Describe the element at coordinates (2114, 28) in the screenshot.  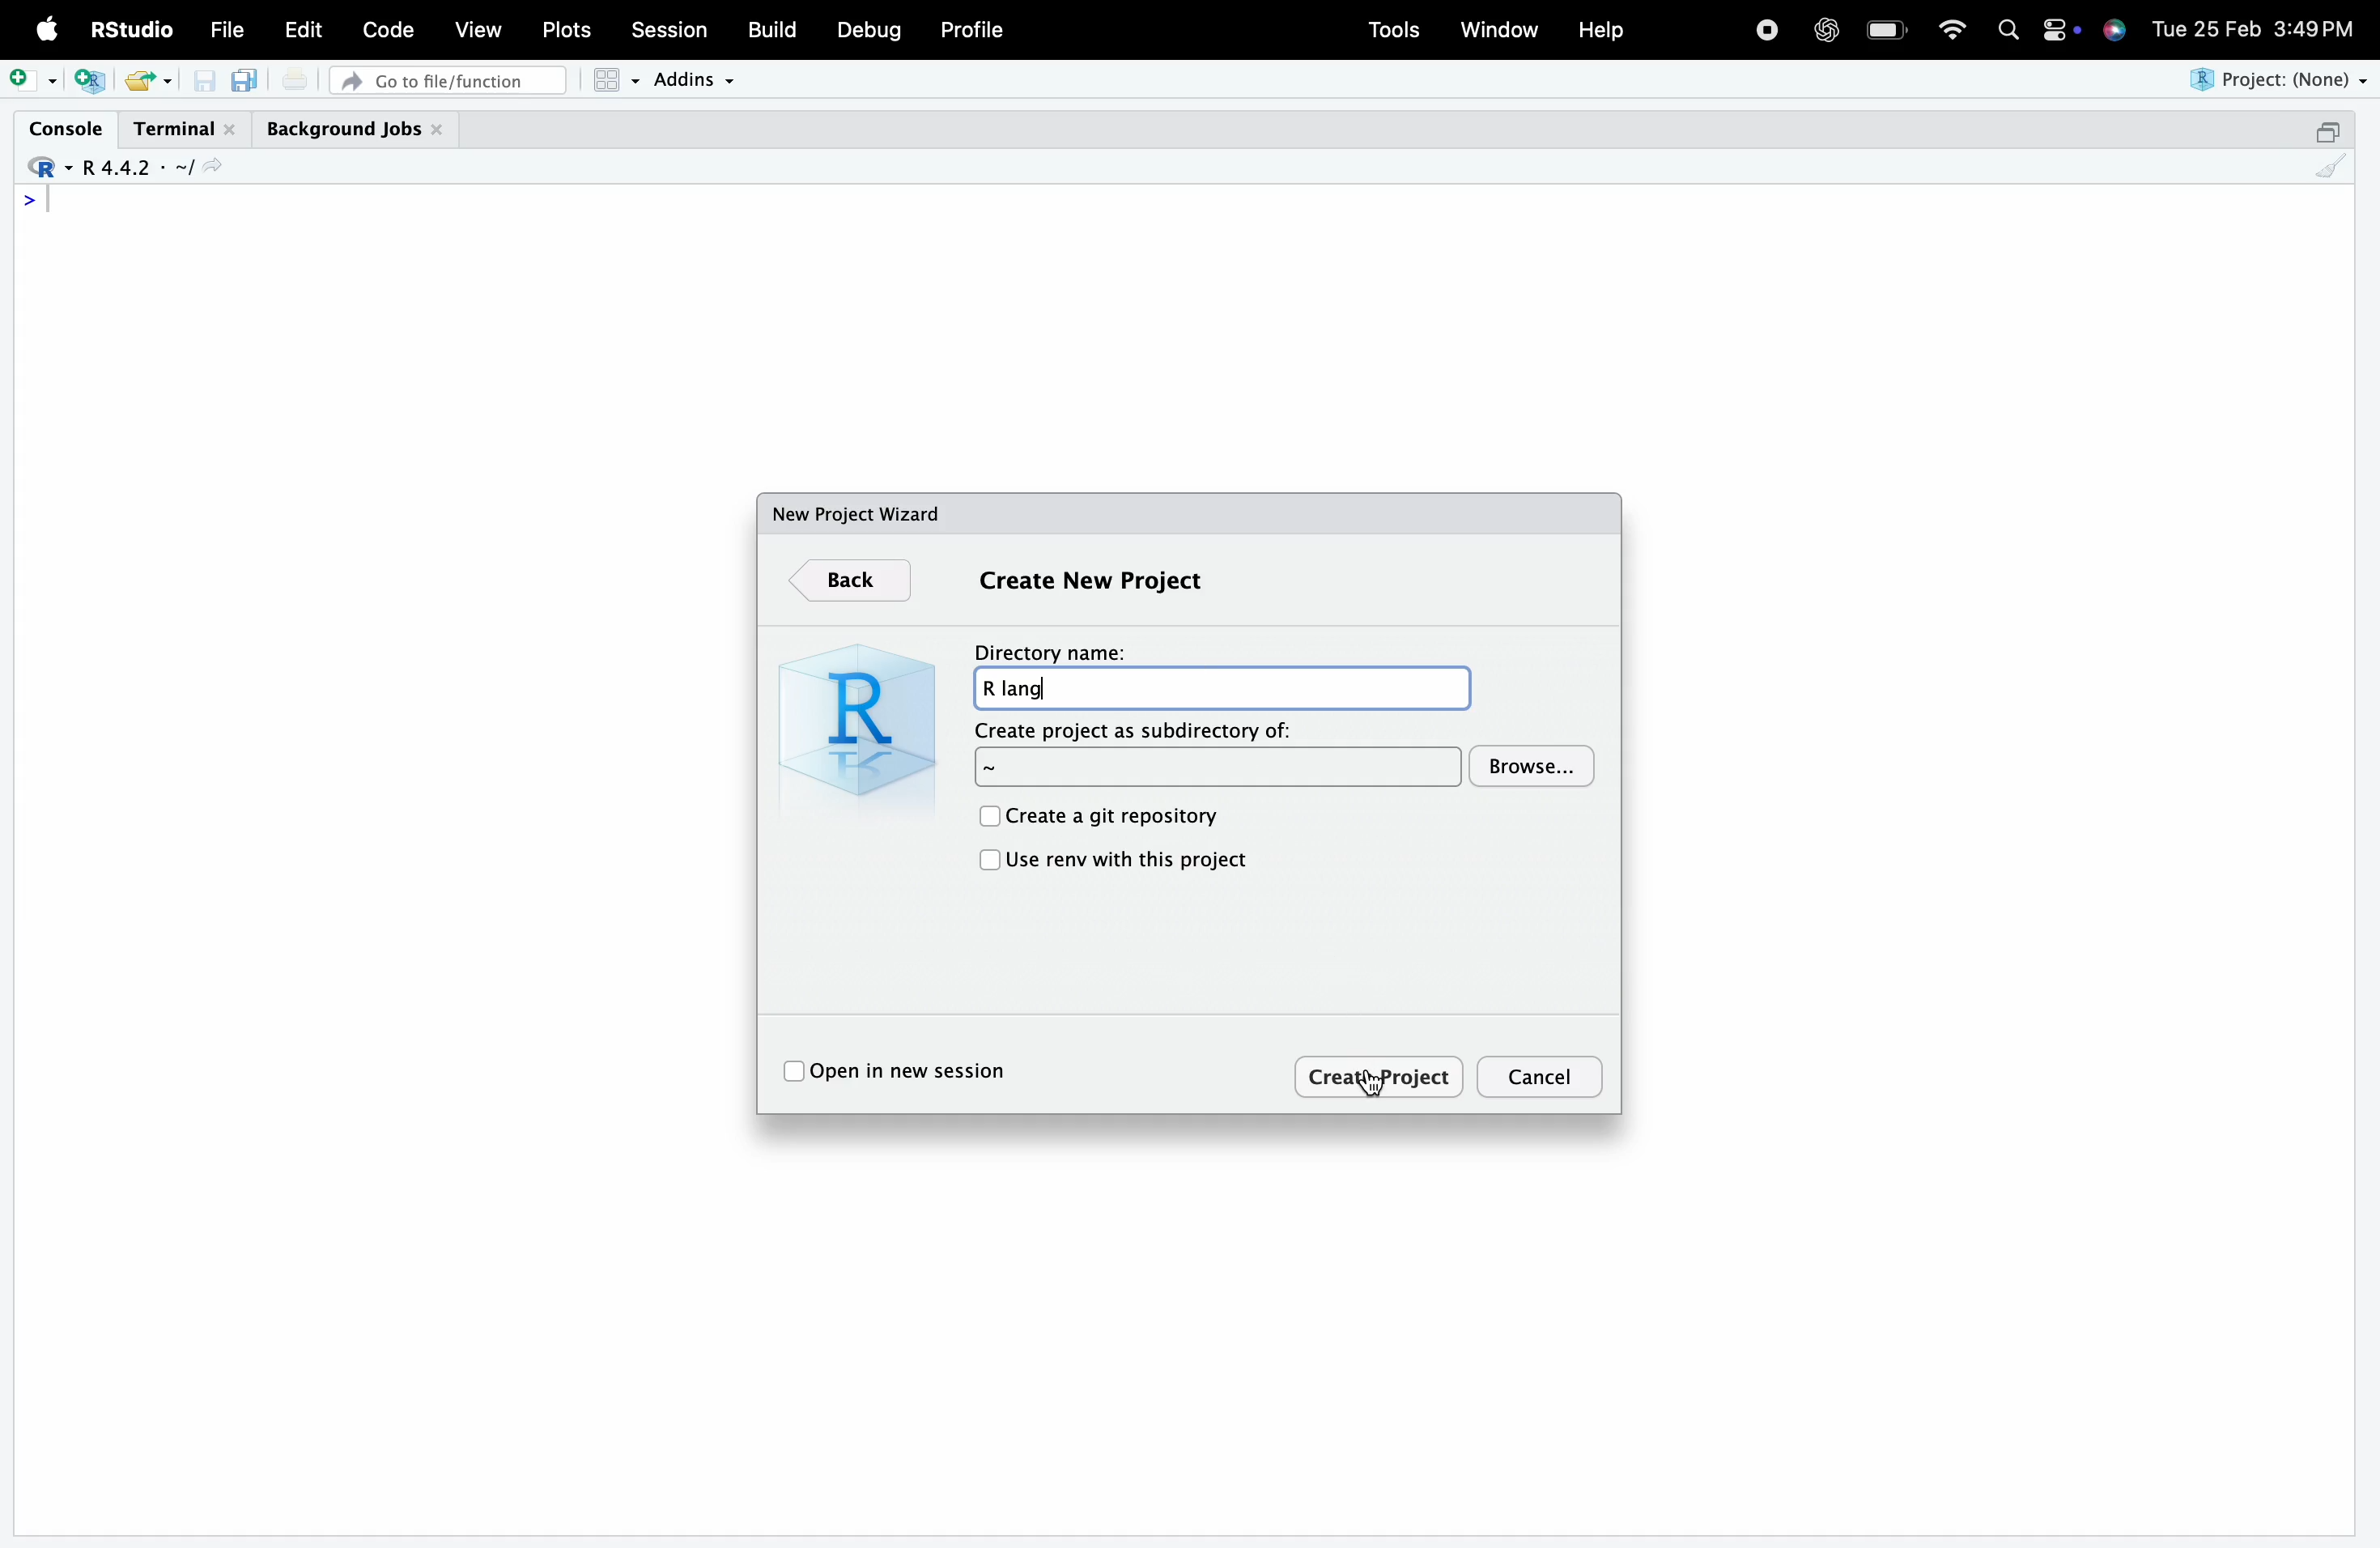
I see `siri` at that location.